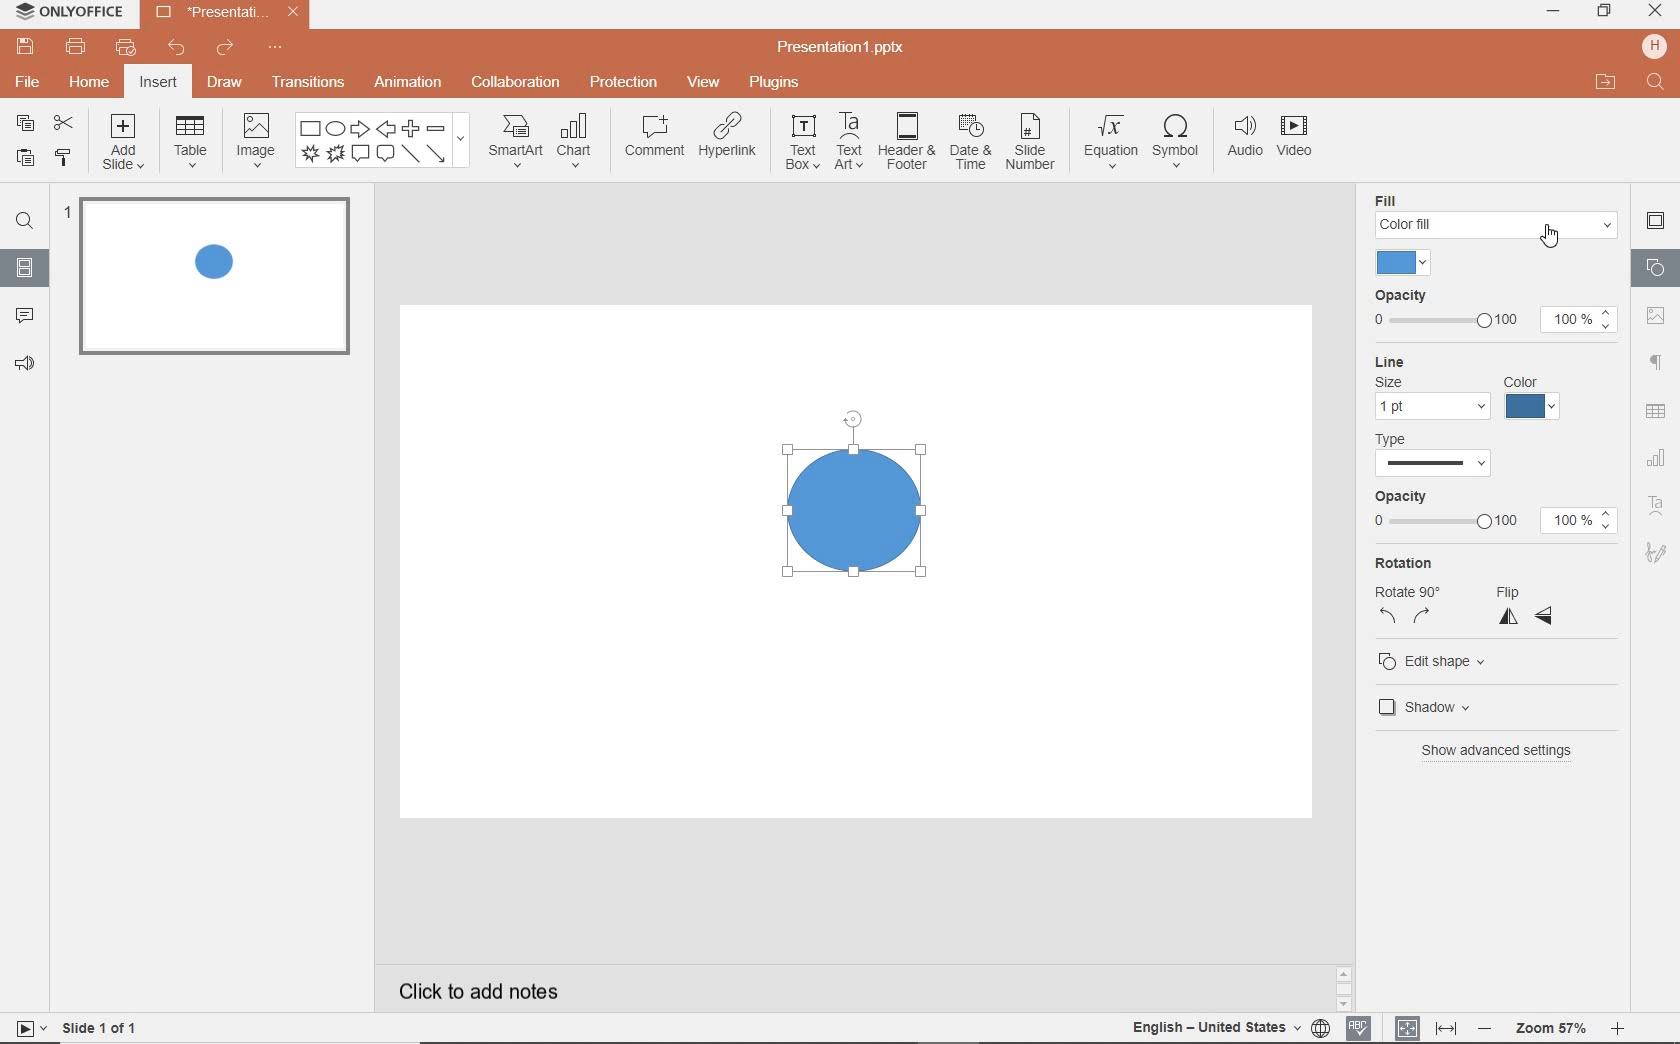 This screenshot has width=1680, height=1044. What do you see at coordinates (654, 135) in the screenshot?
I see `comment` at bounding box center [654, 135].